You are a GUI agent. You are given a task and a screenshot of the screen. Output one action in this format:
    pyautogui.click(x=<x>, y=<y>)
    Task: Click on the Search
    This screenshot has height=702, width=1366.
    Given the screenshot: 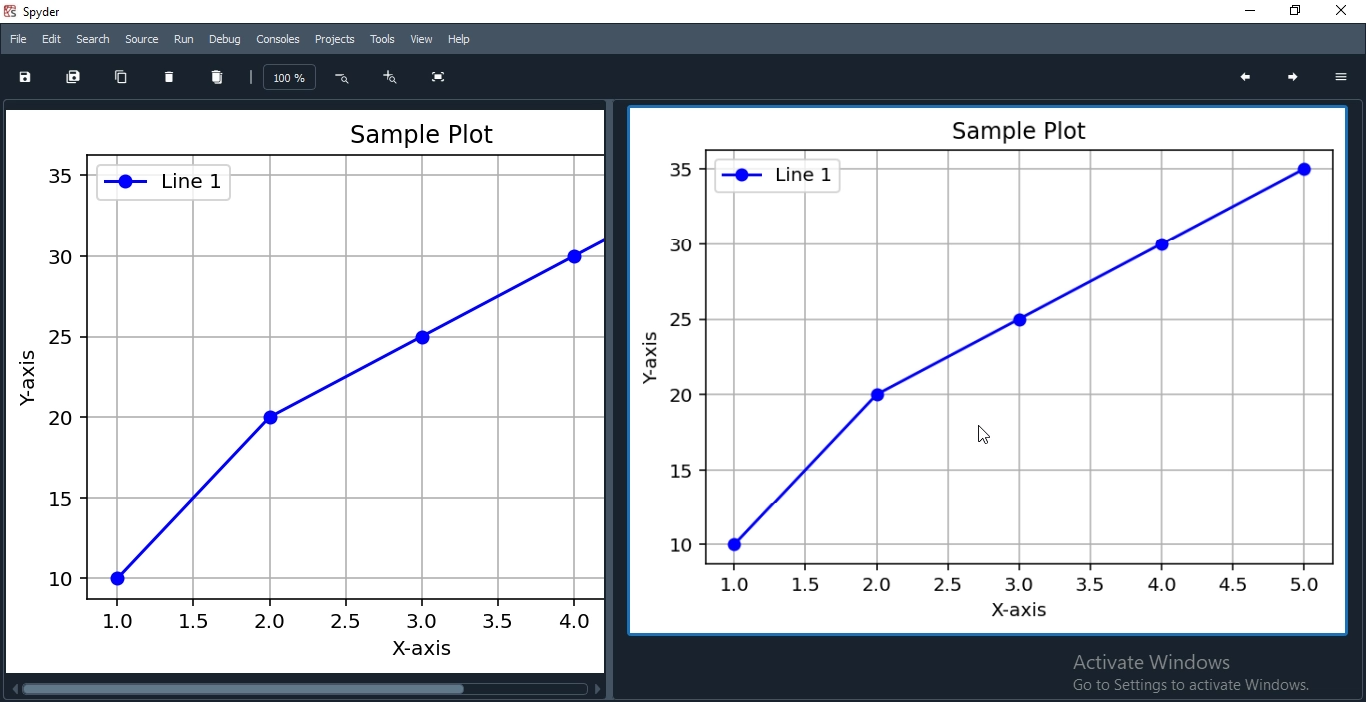 What is the action you would take?
    pyautogui.click(x=92, y=39)
    